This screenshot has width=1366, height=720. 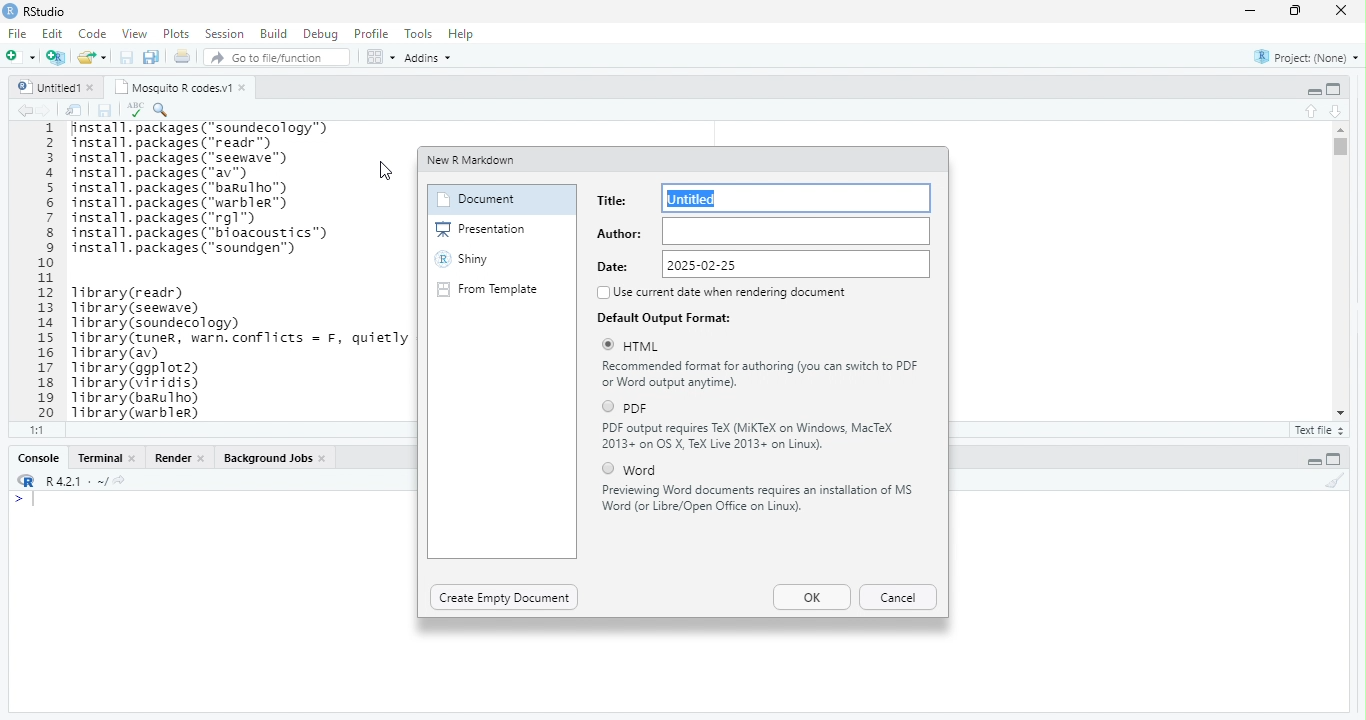 I want to click on cursor, so click(x=387, y=171).